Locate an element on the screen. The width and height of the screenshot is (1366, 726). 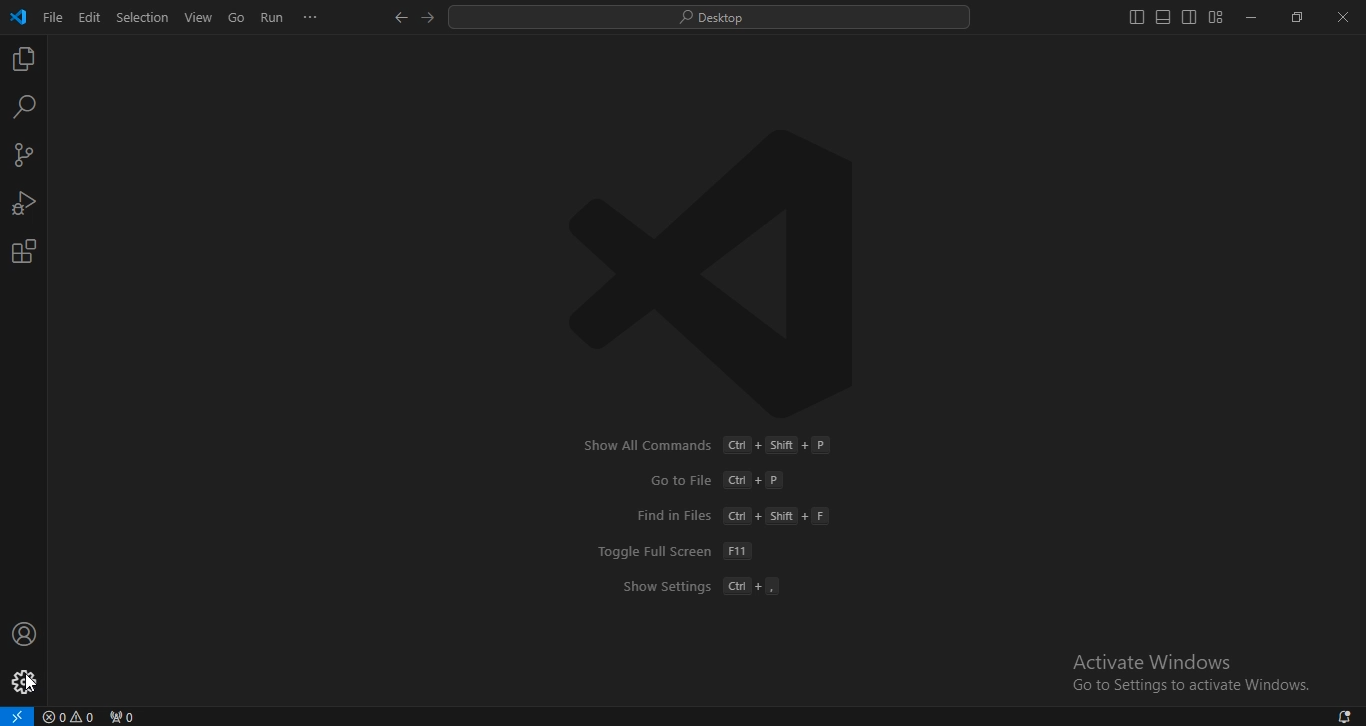
toggle primary side bar is located at coordinates (1134, 18).